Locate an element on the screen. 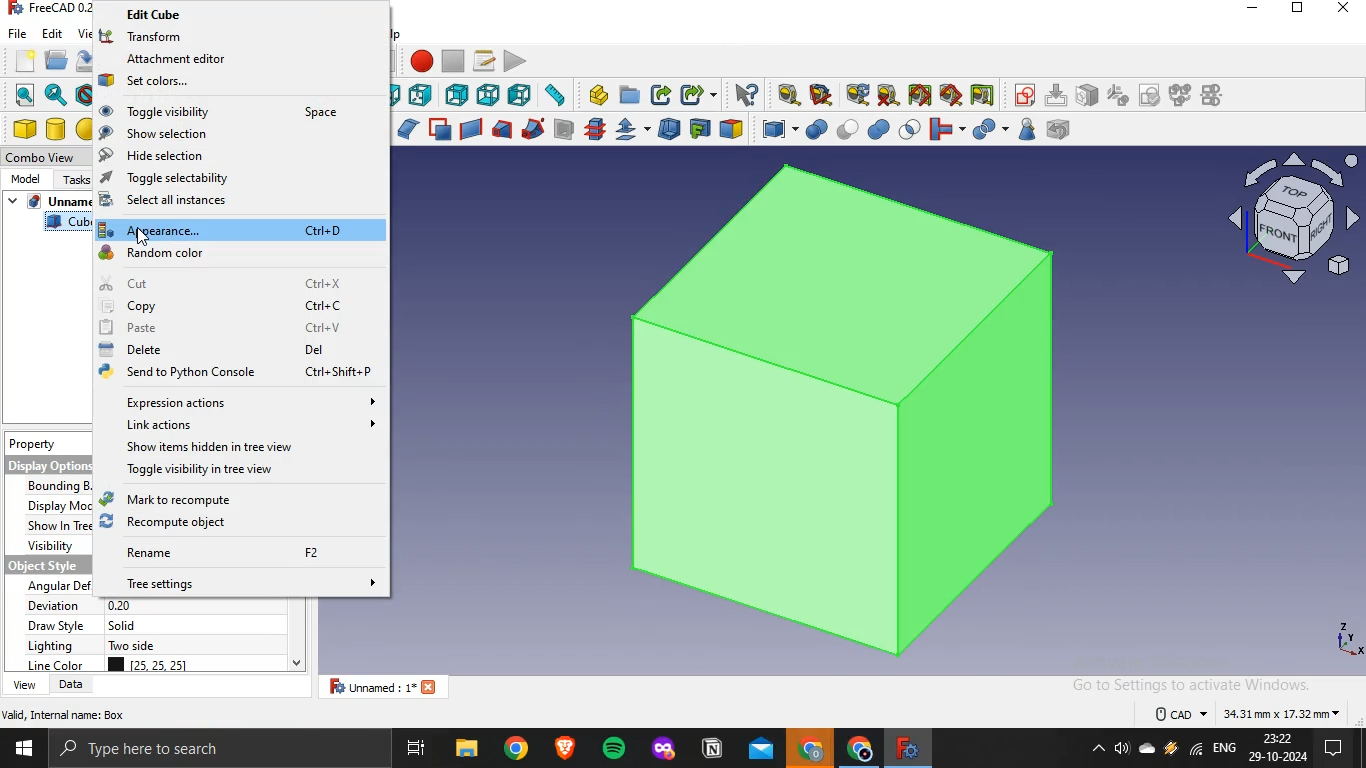  toggle 3d is located at coordinates (951, 95).